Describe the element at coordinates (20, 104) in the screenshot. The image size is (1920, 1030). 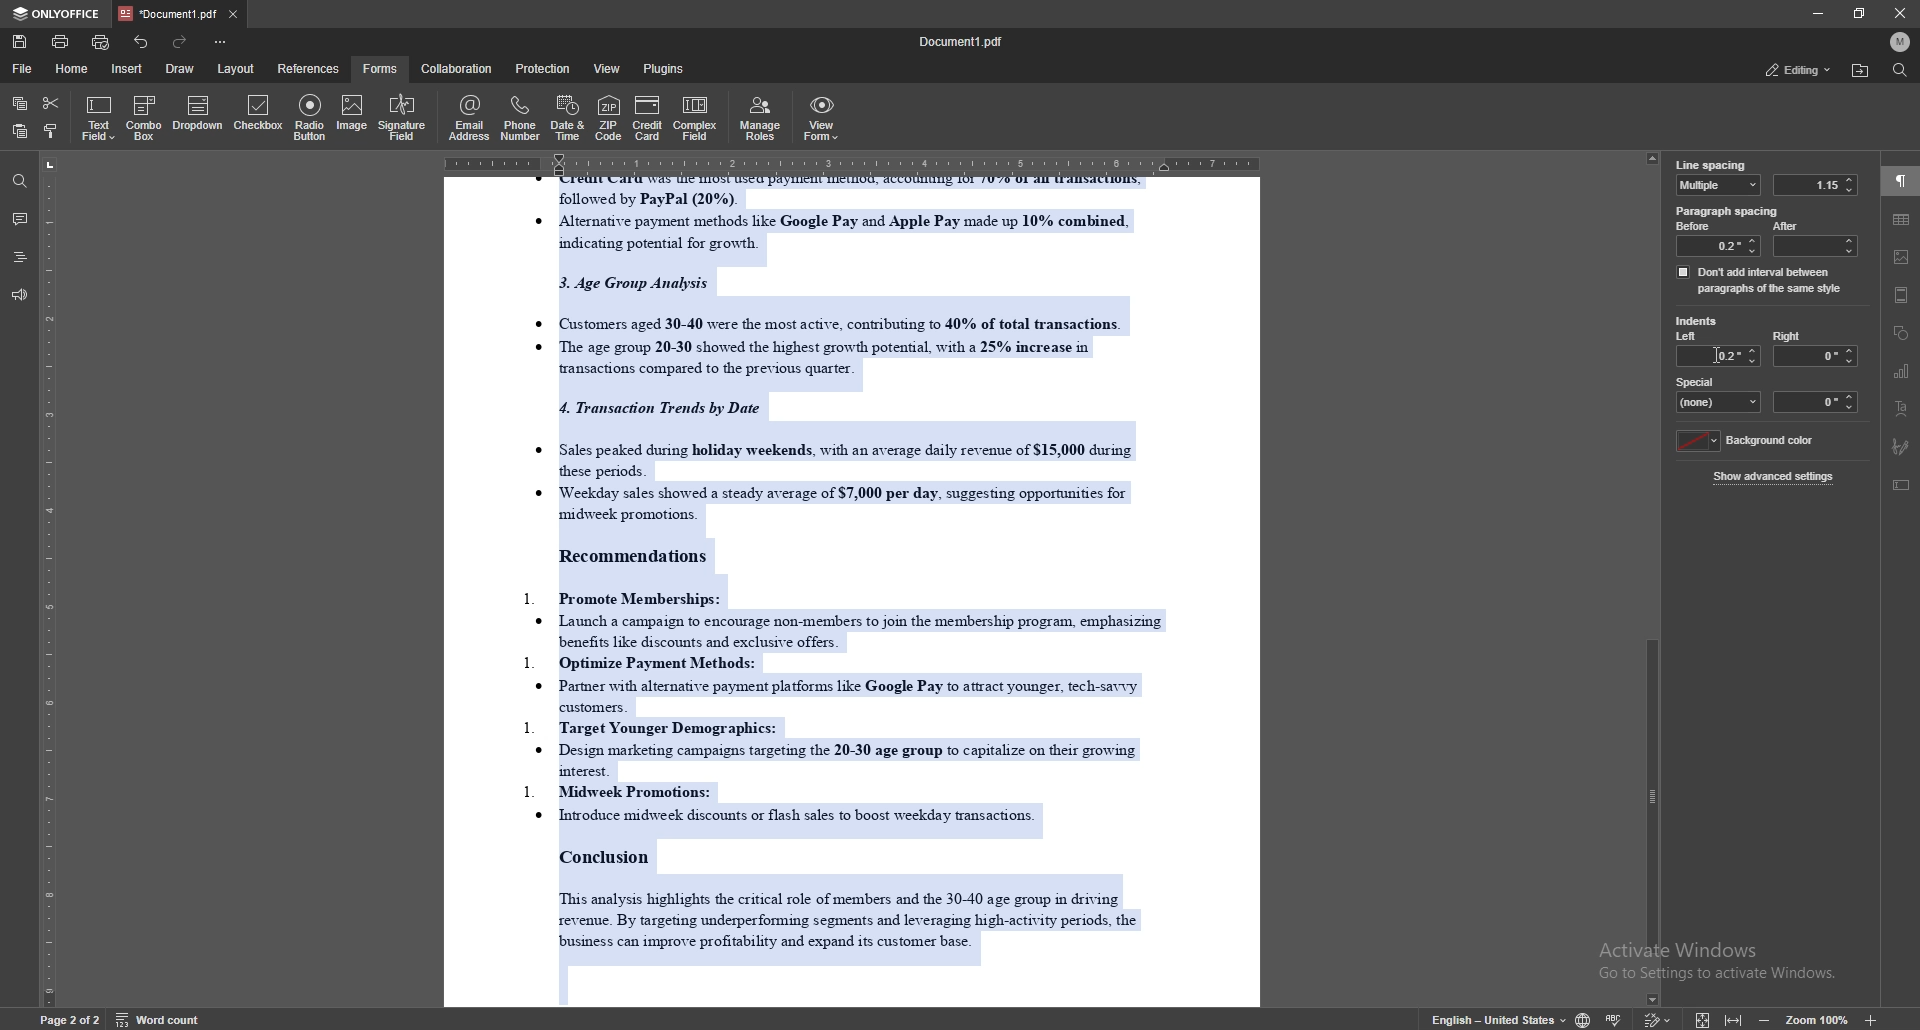
I see `copy` at that location.